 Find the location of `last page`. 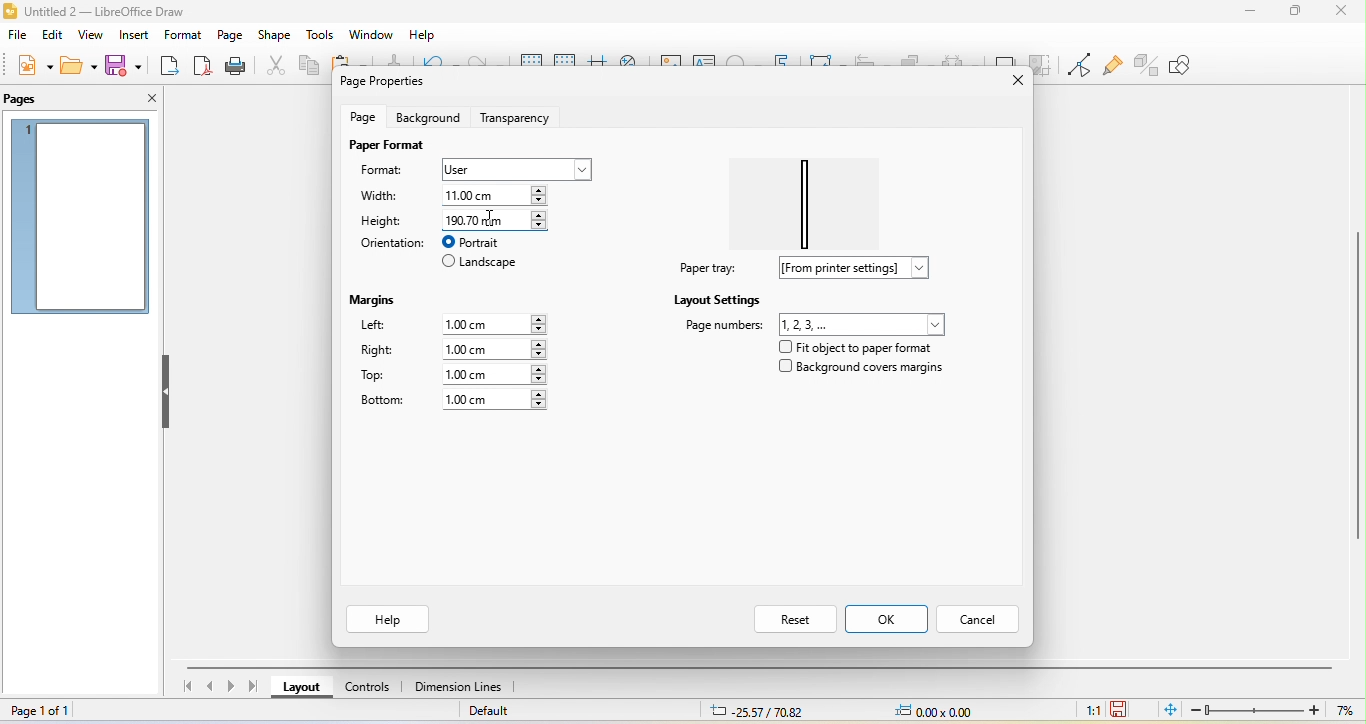

last page is located at coordinates (257, 686).